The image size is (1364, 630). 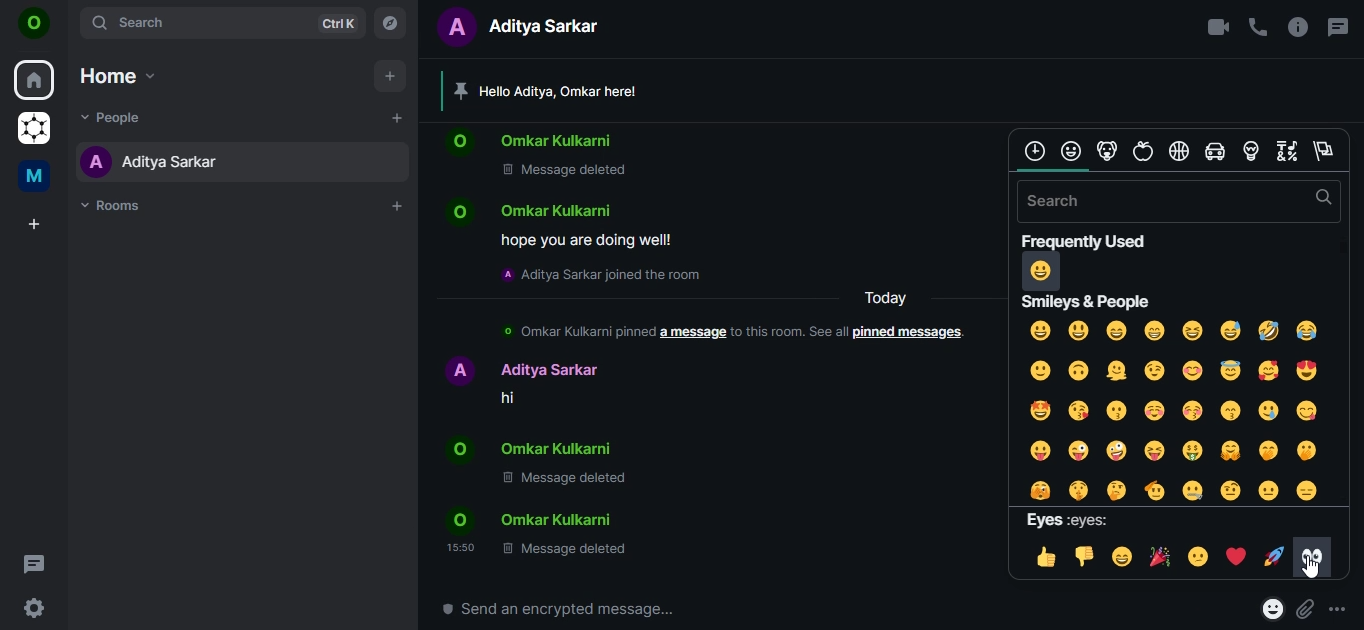 What do you see at coordinates (1337, 22) in the screenshot?
I see `threads` at bounding box center [1337, 22].